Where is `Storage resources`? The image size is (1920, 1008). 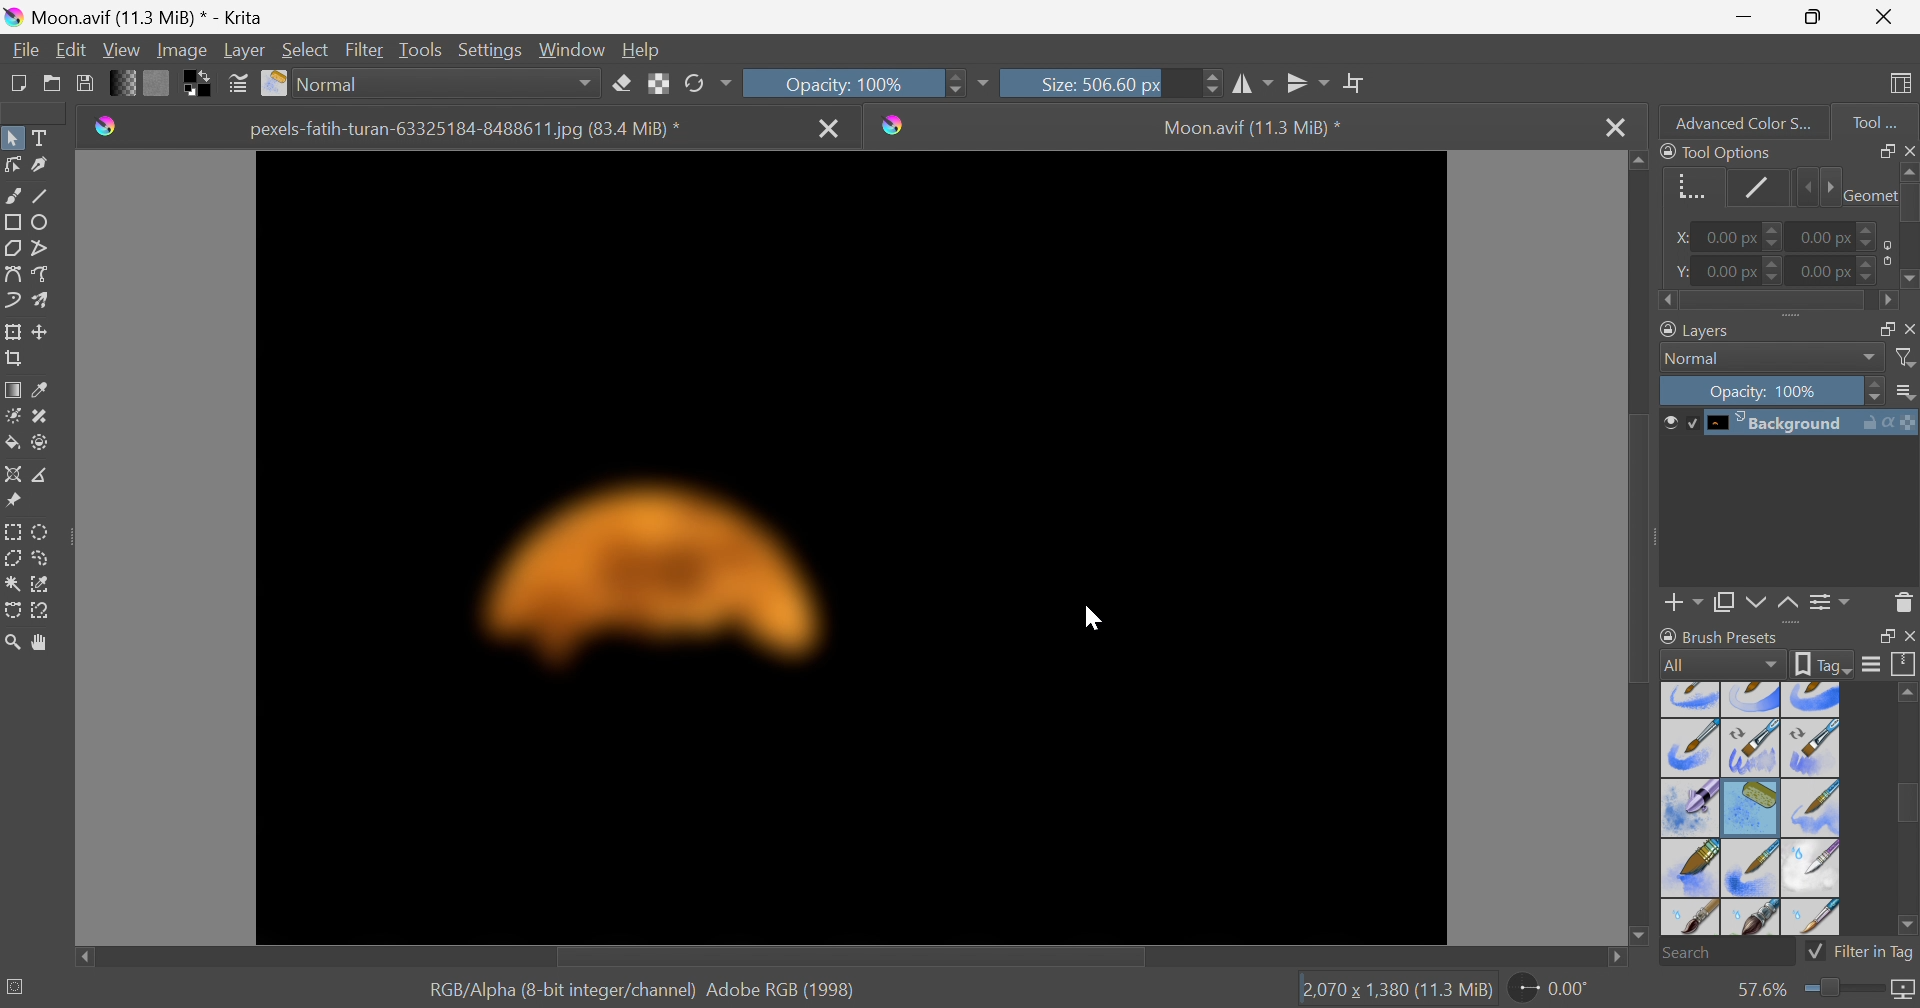
Storage resources is located at coordinates (1906, 664).